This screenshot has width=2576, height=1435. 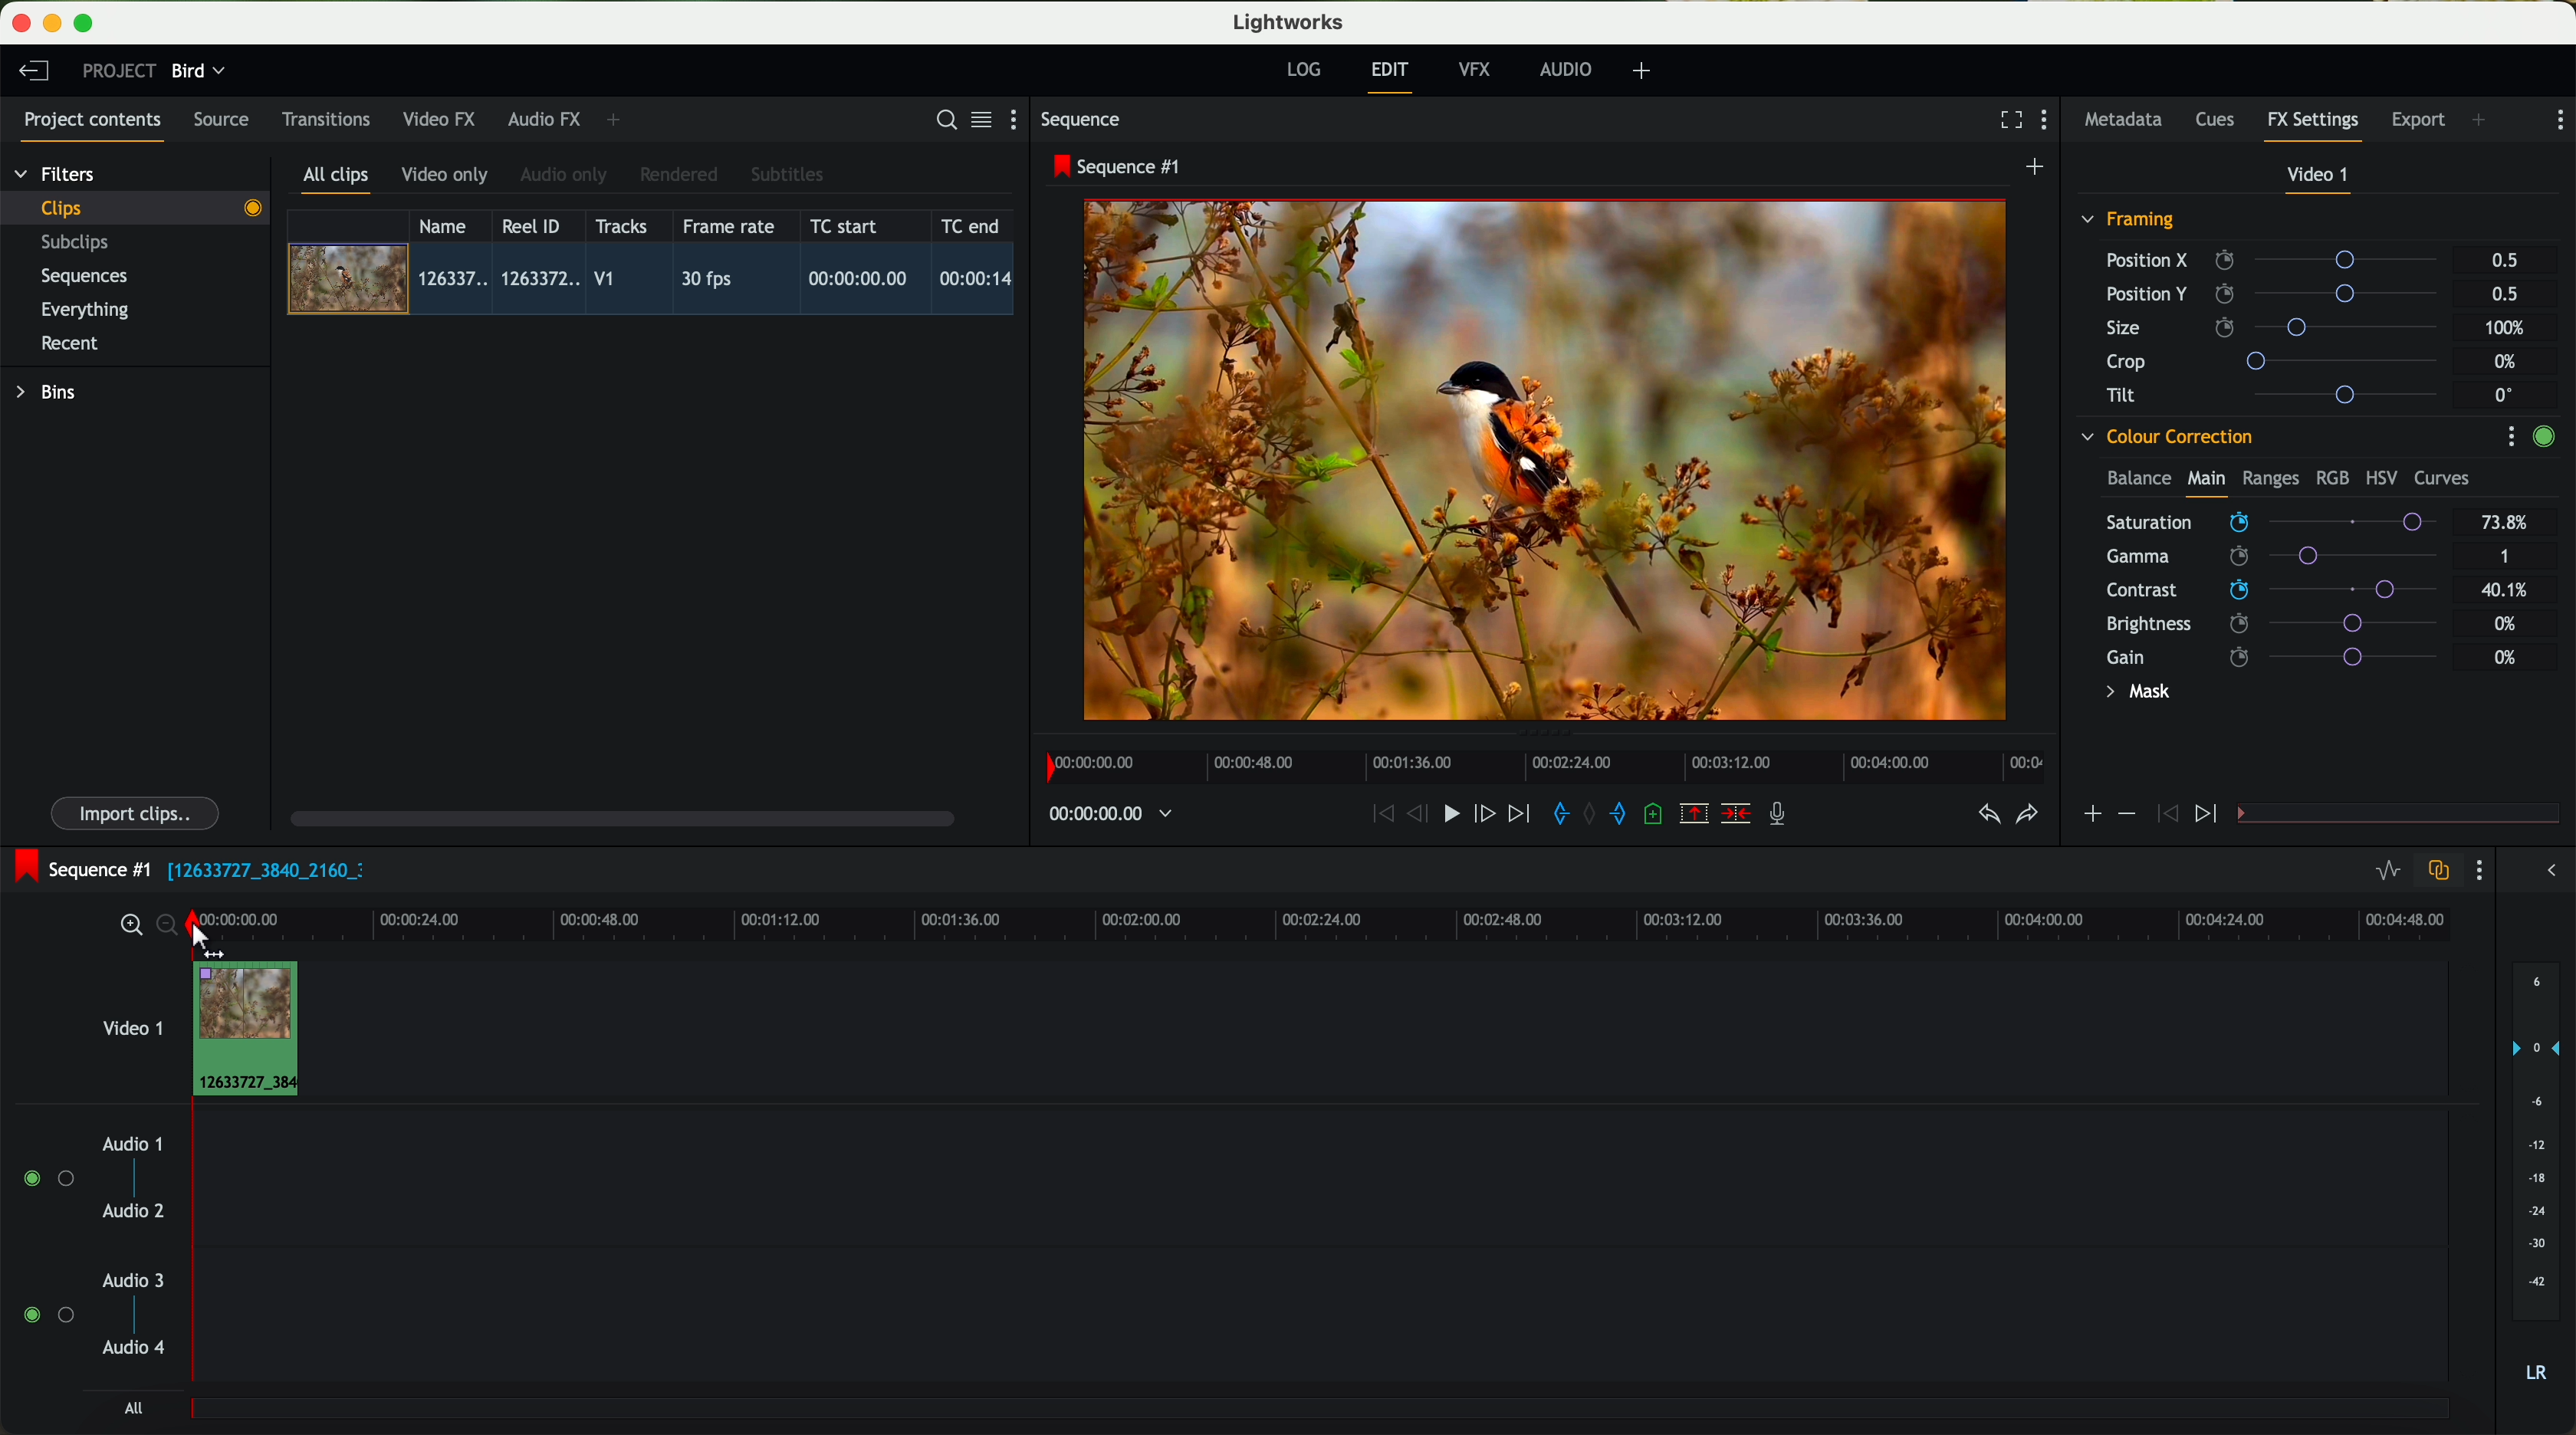 What do you see at coordinates (138, 812) in the screenshot?
I see `import clips` at bounding box center [138, 812].